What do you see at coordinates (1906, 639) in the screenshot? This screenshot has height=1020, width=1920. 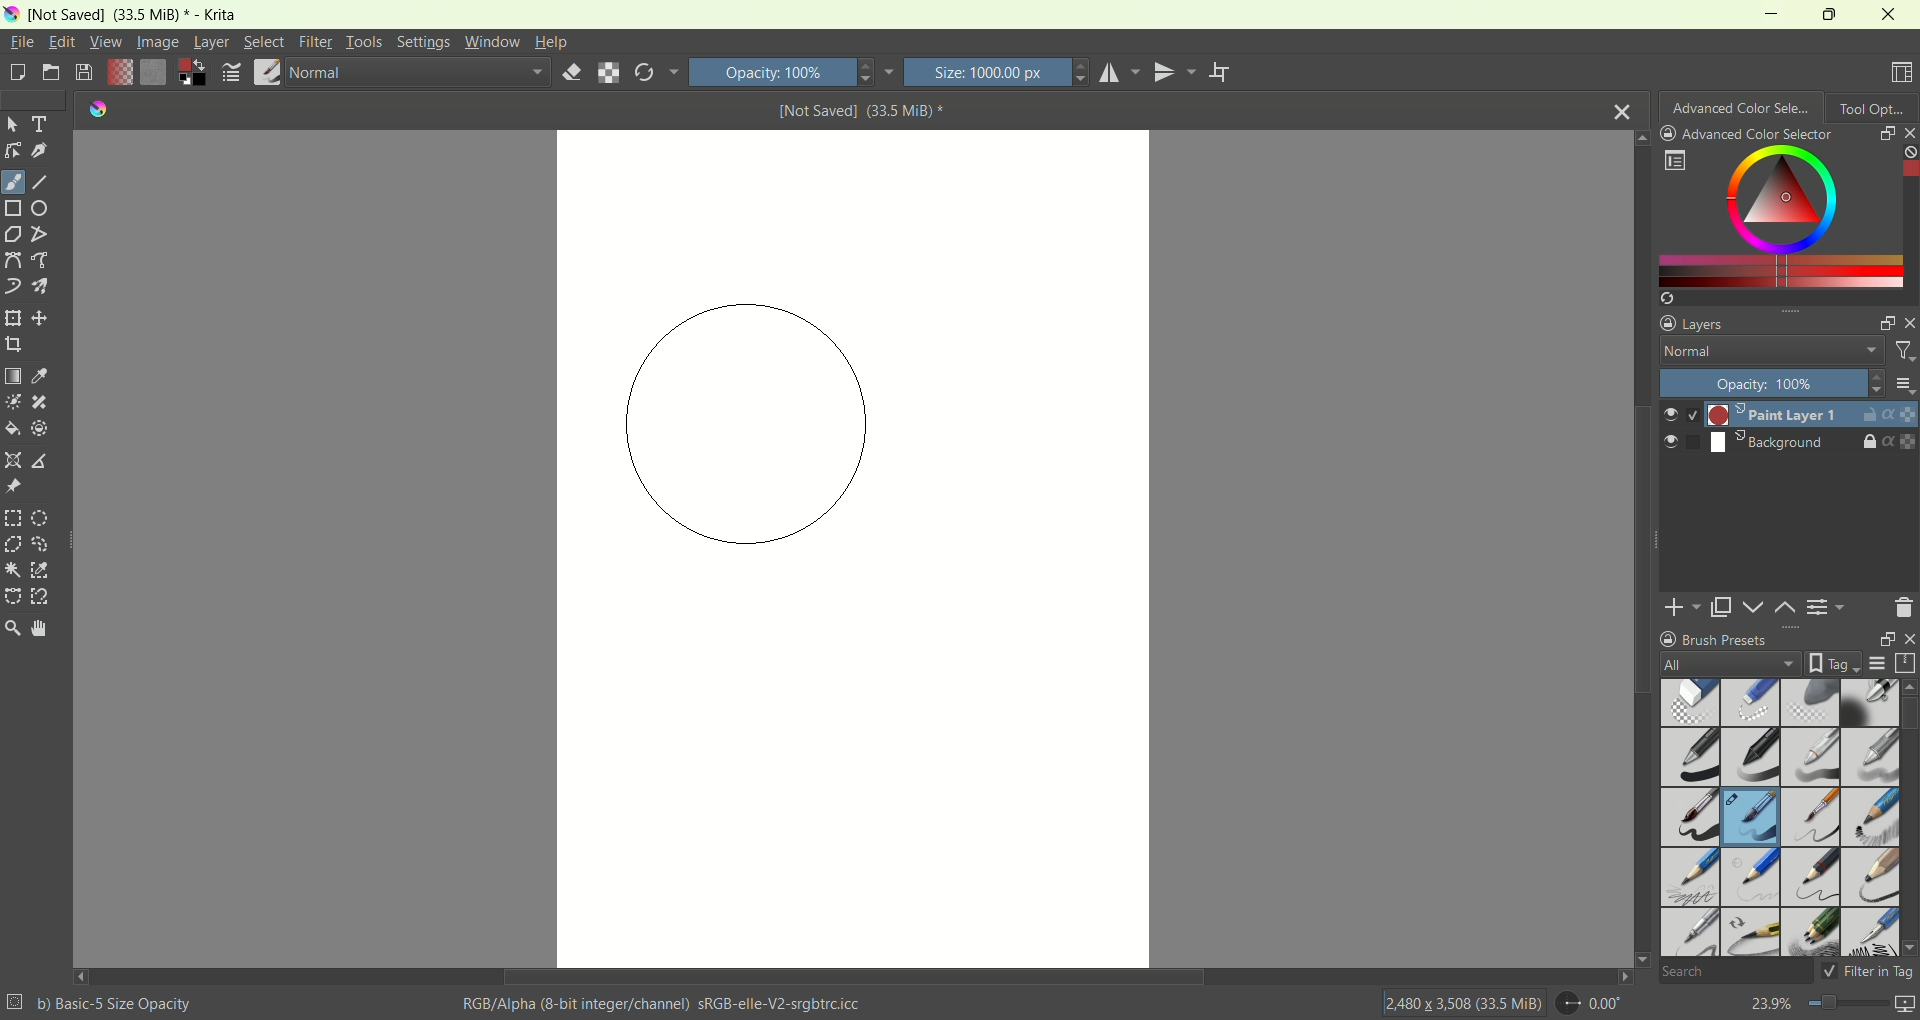 I see `close` at bounding box center [1906, 639].